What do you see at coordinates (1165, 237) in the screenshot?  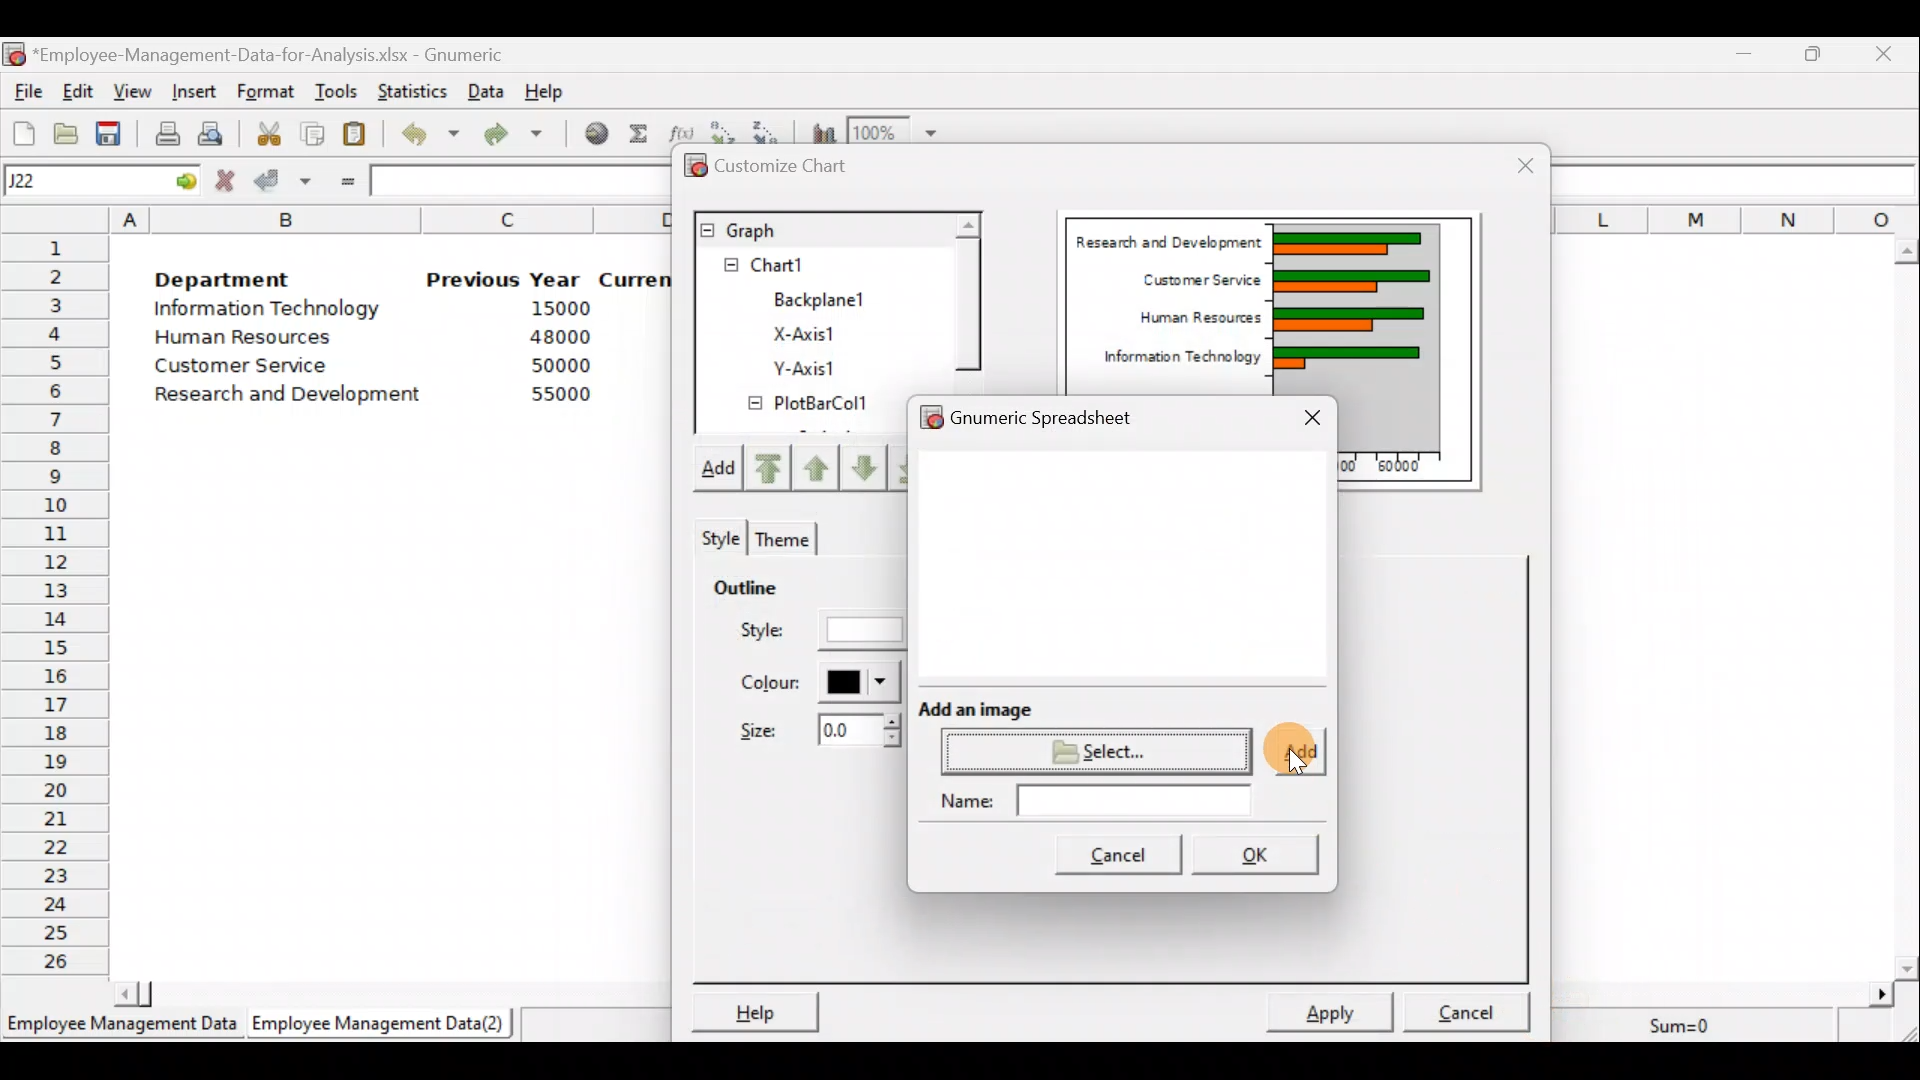 I see `Research and Development` at bounding box center [1165, 237].